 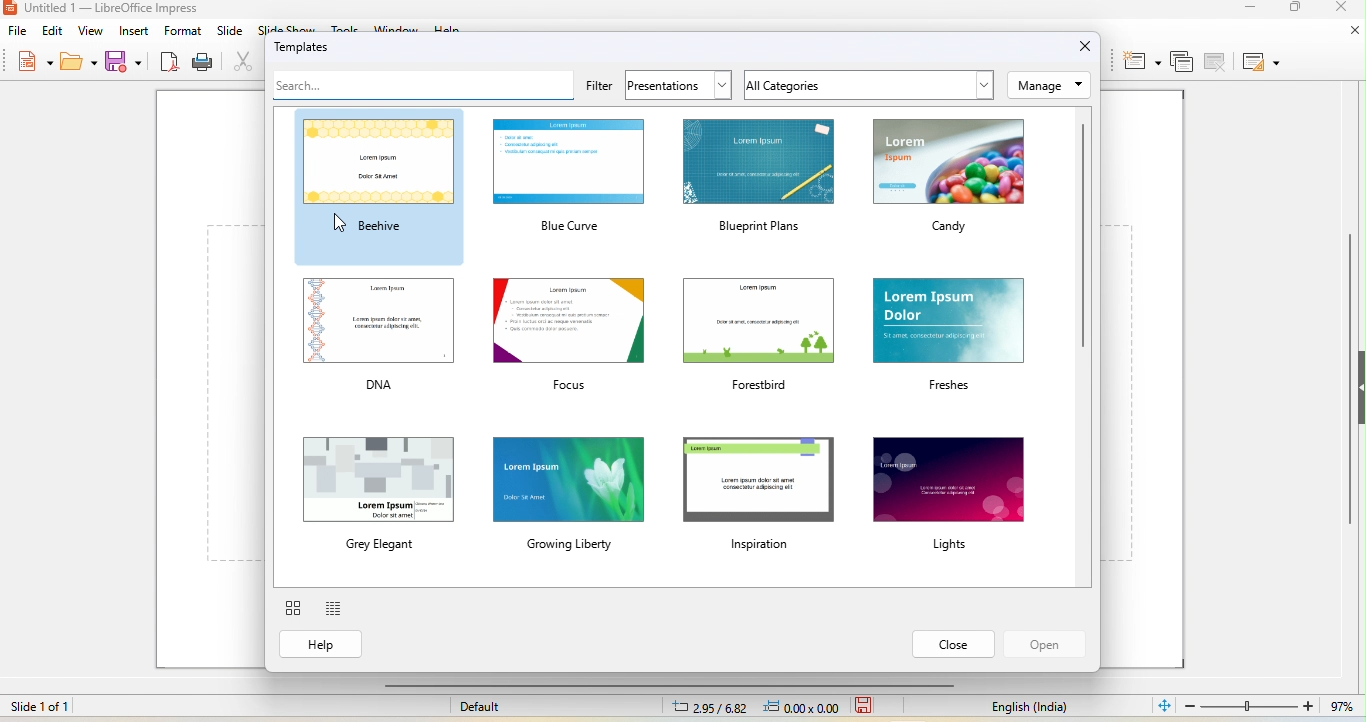 I want to click on Libreoffice Logo, so click(x=10, y=8).